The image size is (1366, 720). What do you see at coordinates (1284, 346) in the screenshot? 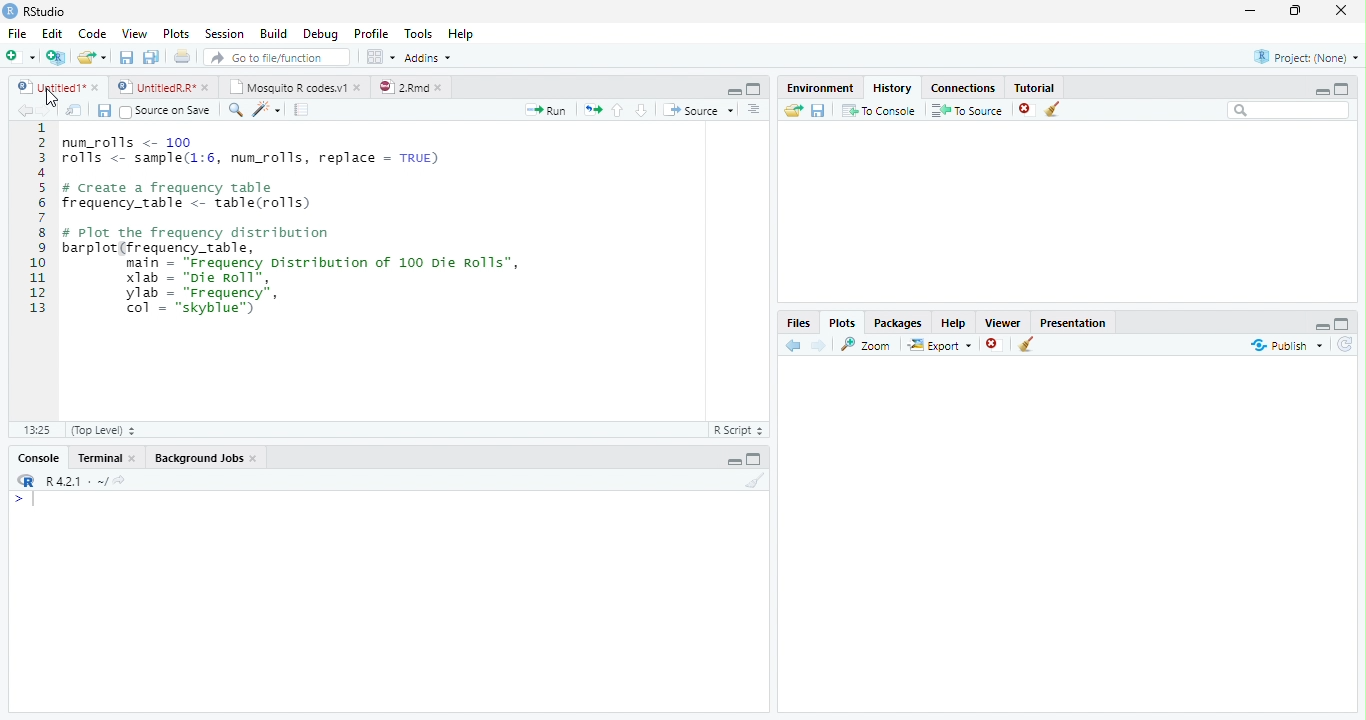
I see `Publish` at bounding box center [1284, 346].